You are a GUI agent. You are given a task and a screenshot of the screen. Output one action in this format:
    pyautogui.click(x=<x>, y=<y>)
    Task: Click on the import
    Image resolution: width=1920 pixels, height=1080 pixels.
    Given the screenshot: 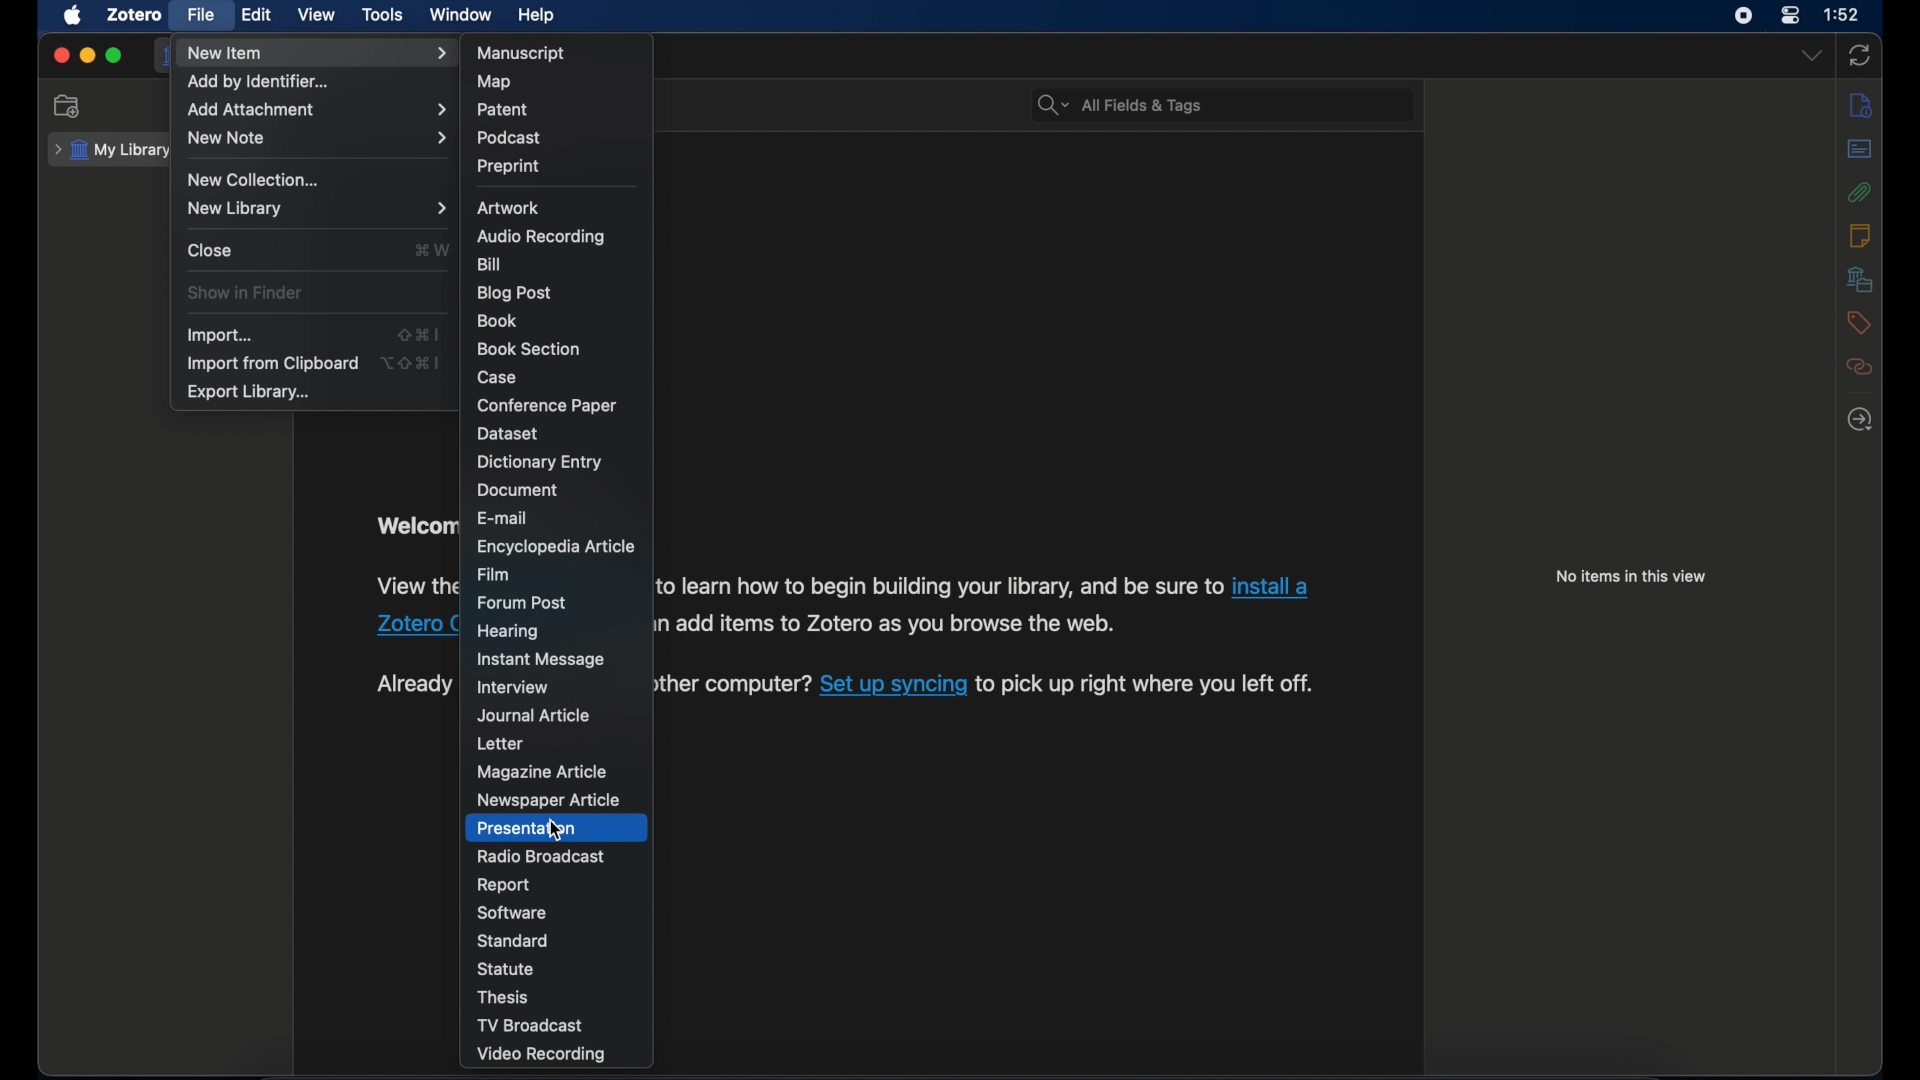 What is the action you would take?
    pyautogui.click(x=218, y=335)
    